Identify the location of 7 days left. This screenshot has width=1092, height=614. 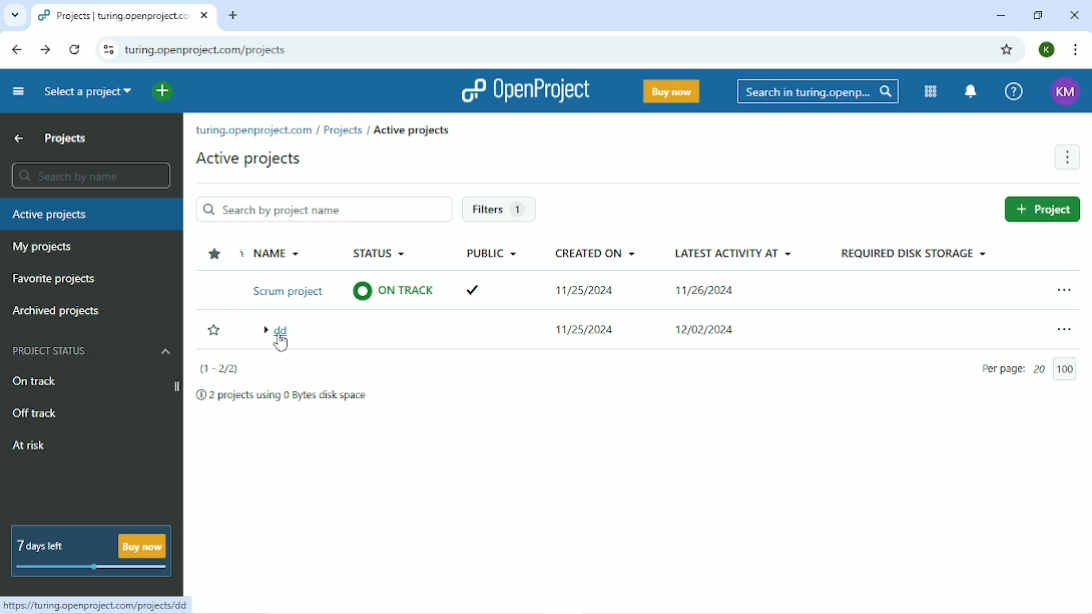
(90, 550).